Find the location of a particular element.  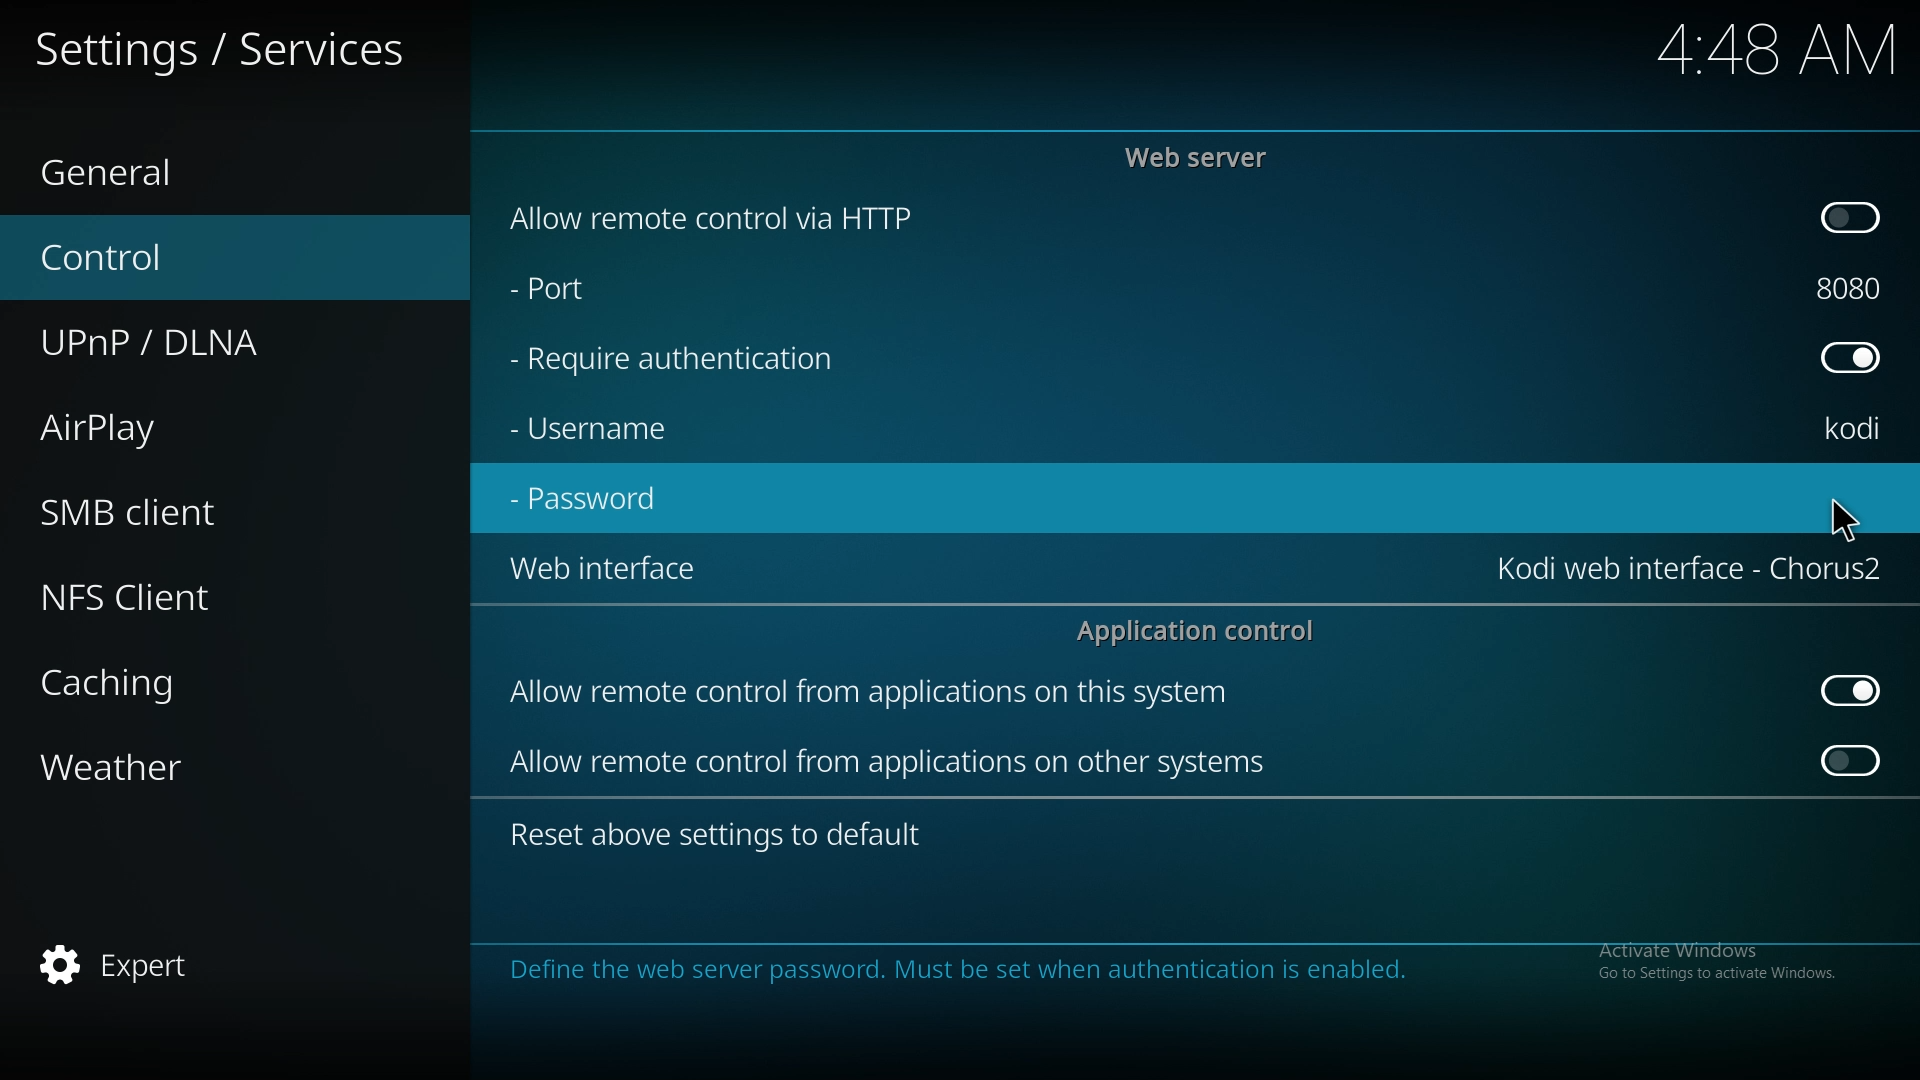

allow remote control from apps on this system is located at coordinates (902, 693).